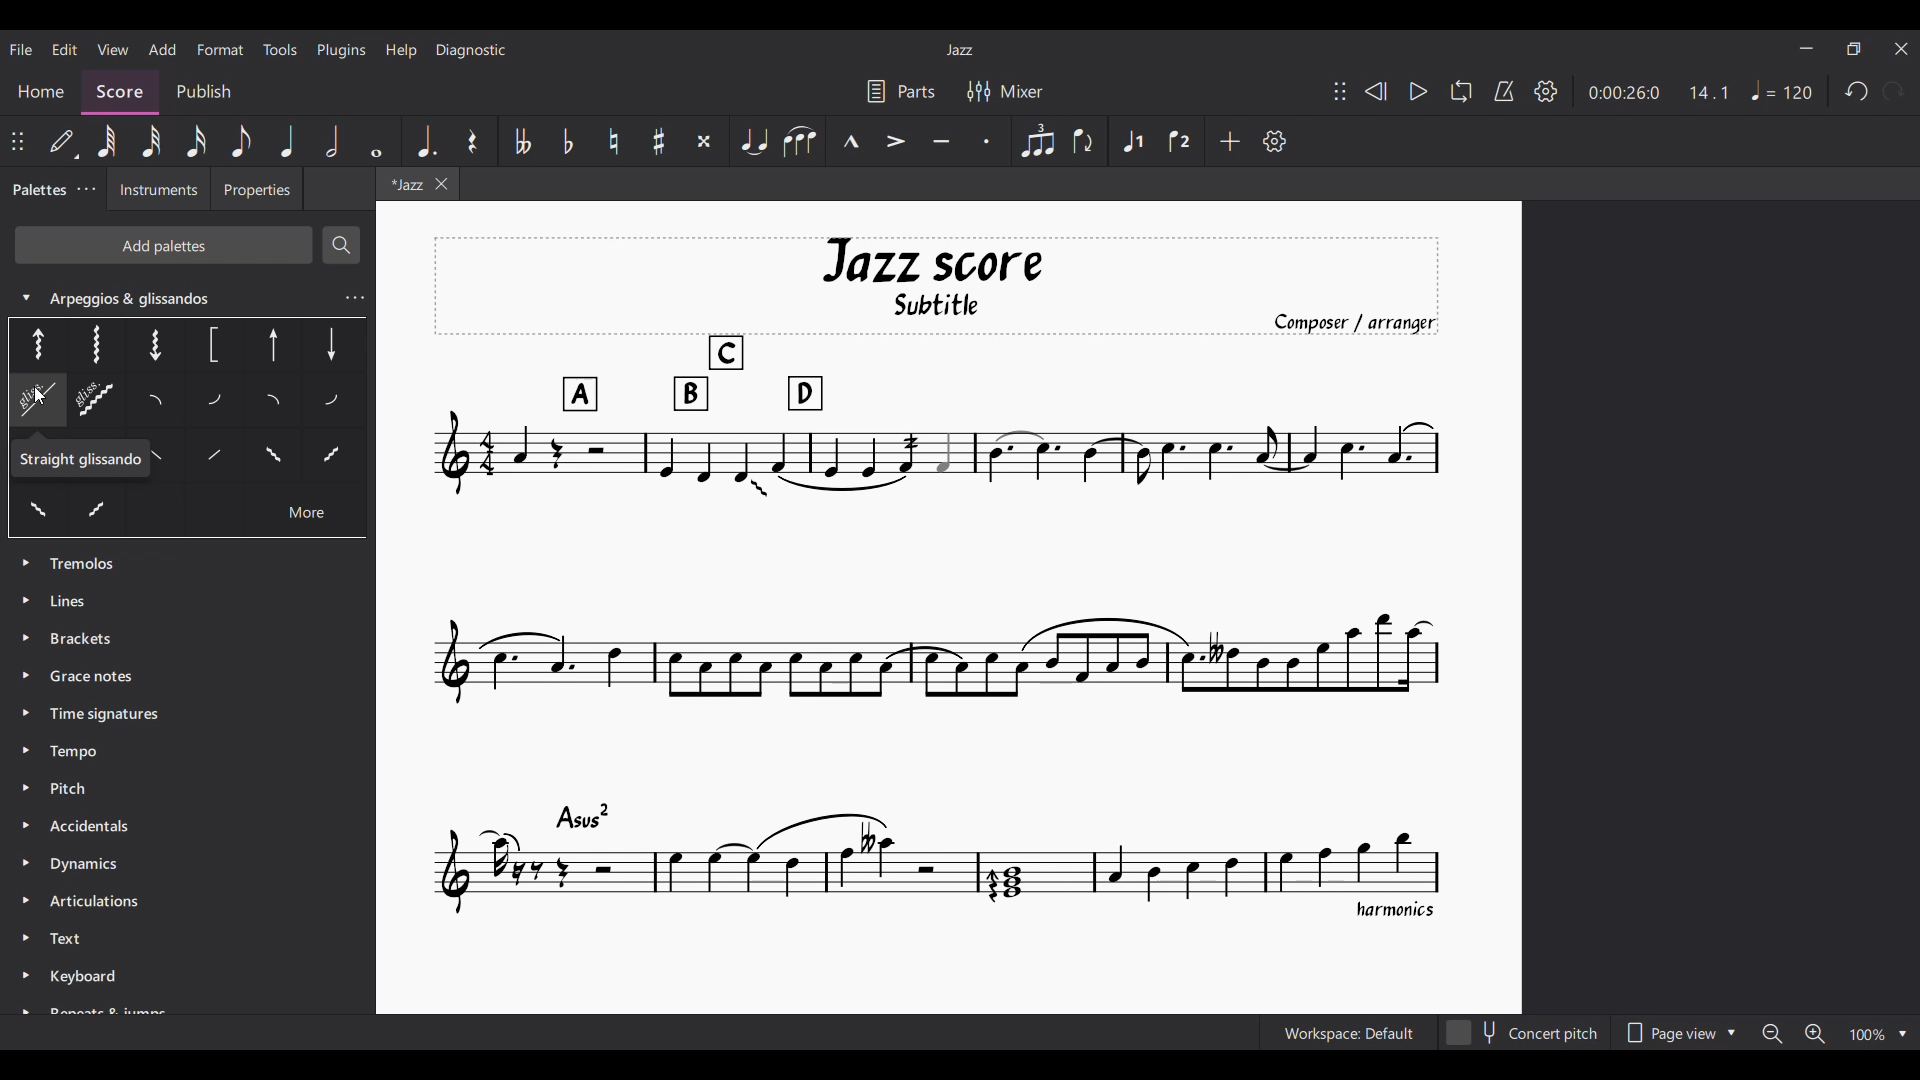 The width and height of the screenshot is (1920, 1080). What do you see at coordinates (97, 511) in the screenshot?
I see `Palate 19` at bounding box center [97, 511].